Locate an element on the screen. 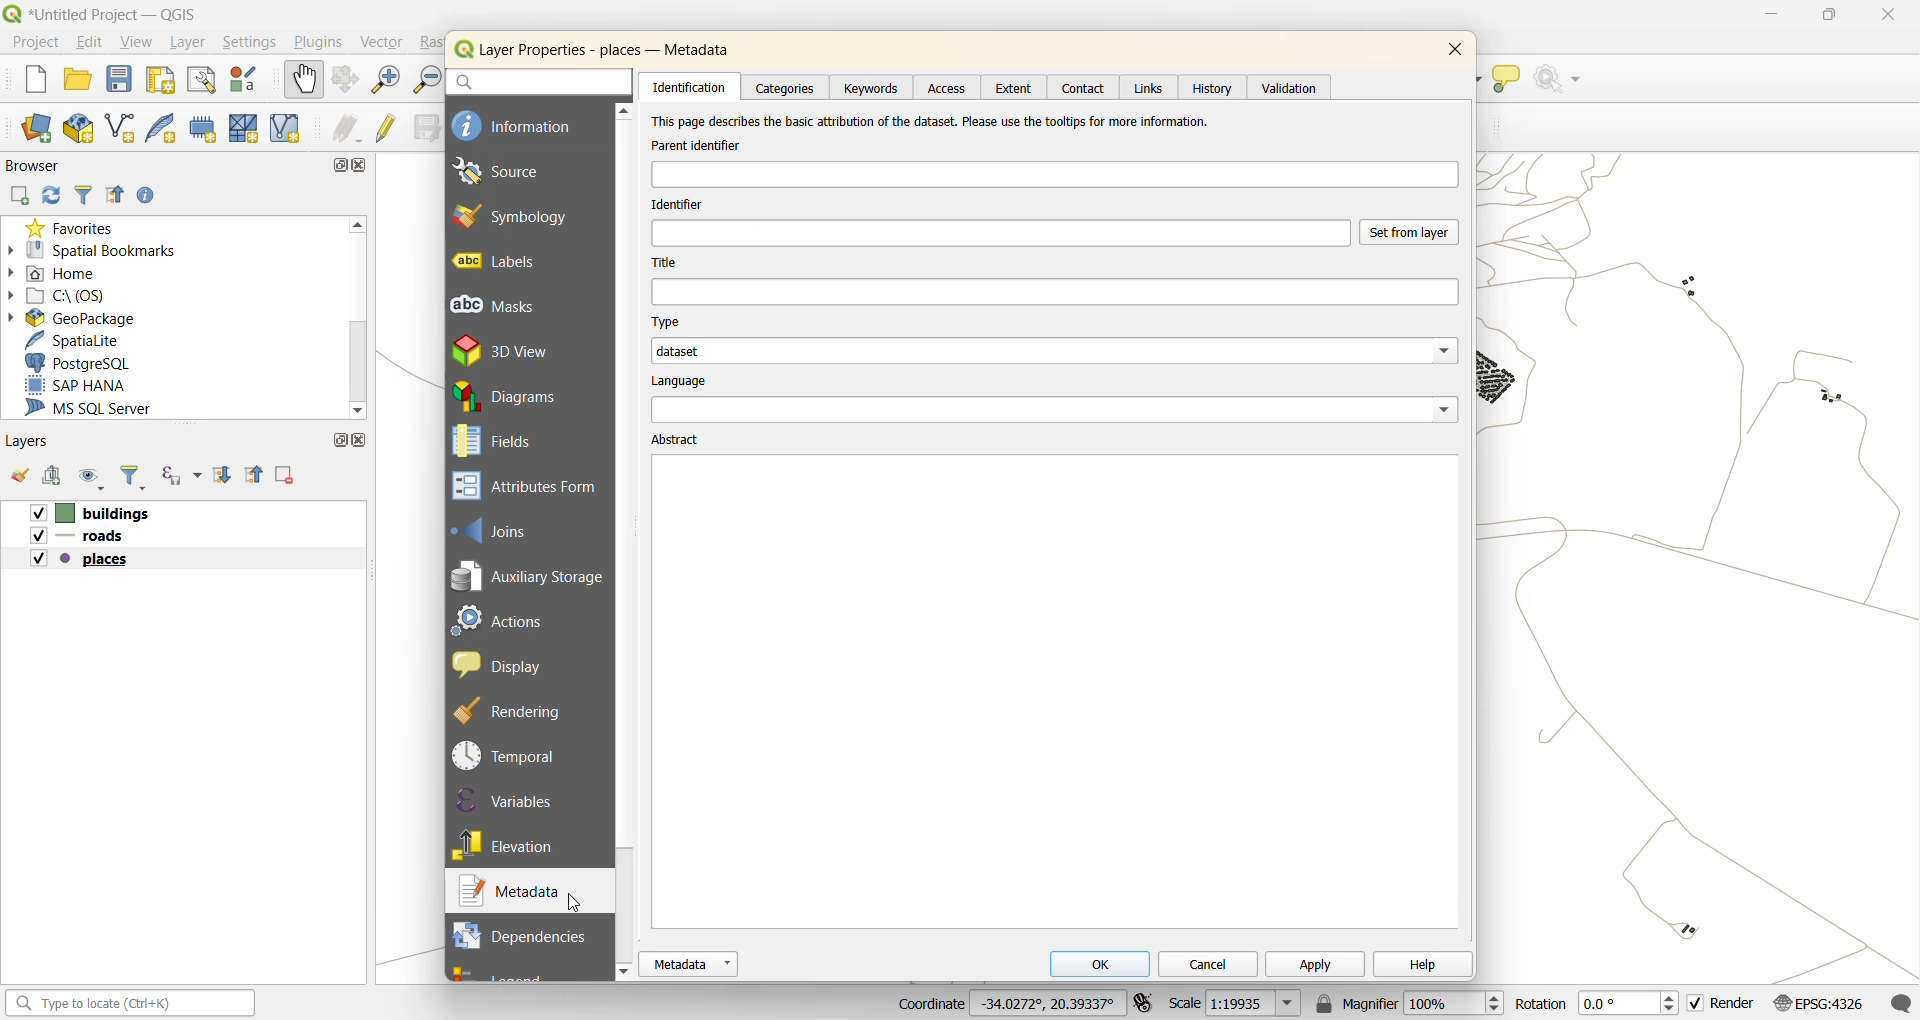 The image size is (1920, 1020). metadata is located at coordinates (513, 893).